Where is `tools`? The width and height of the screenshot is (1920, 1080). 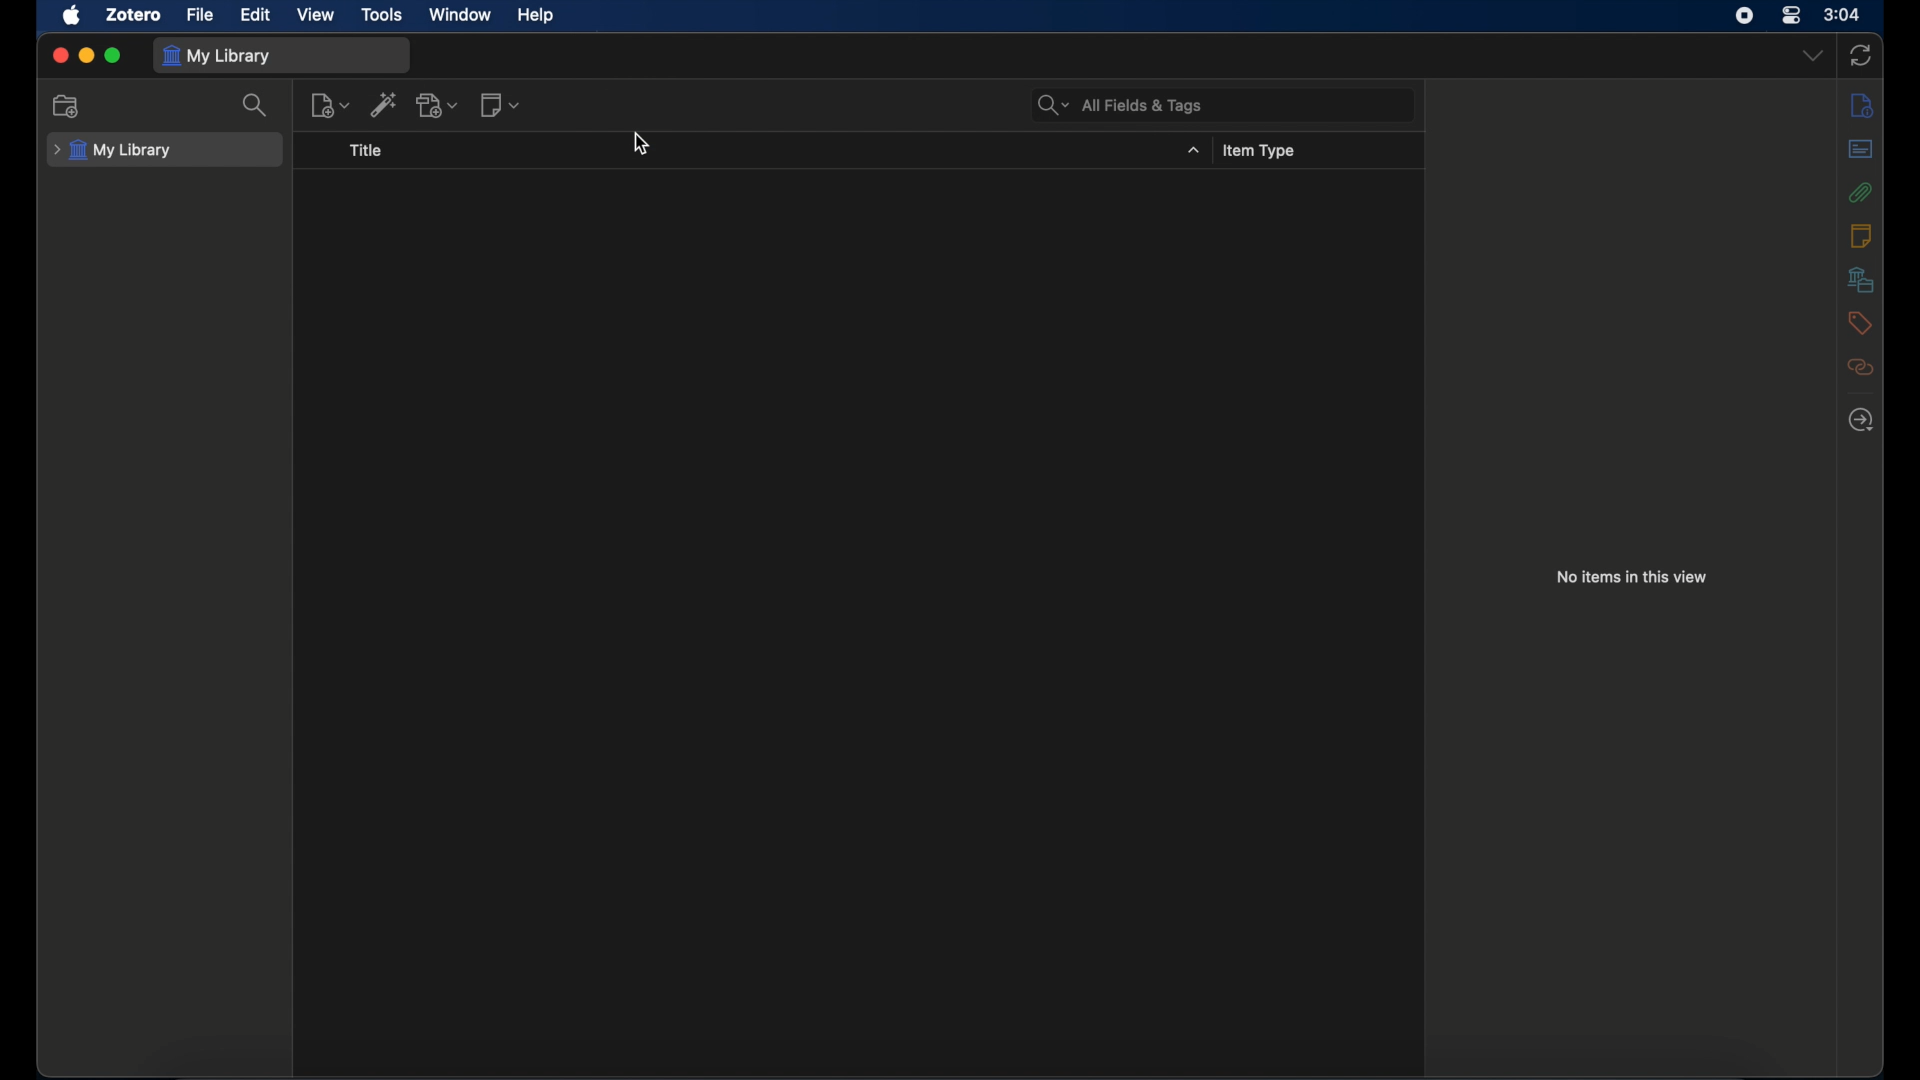 tools is located at coordinates (383, 15).